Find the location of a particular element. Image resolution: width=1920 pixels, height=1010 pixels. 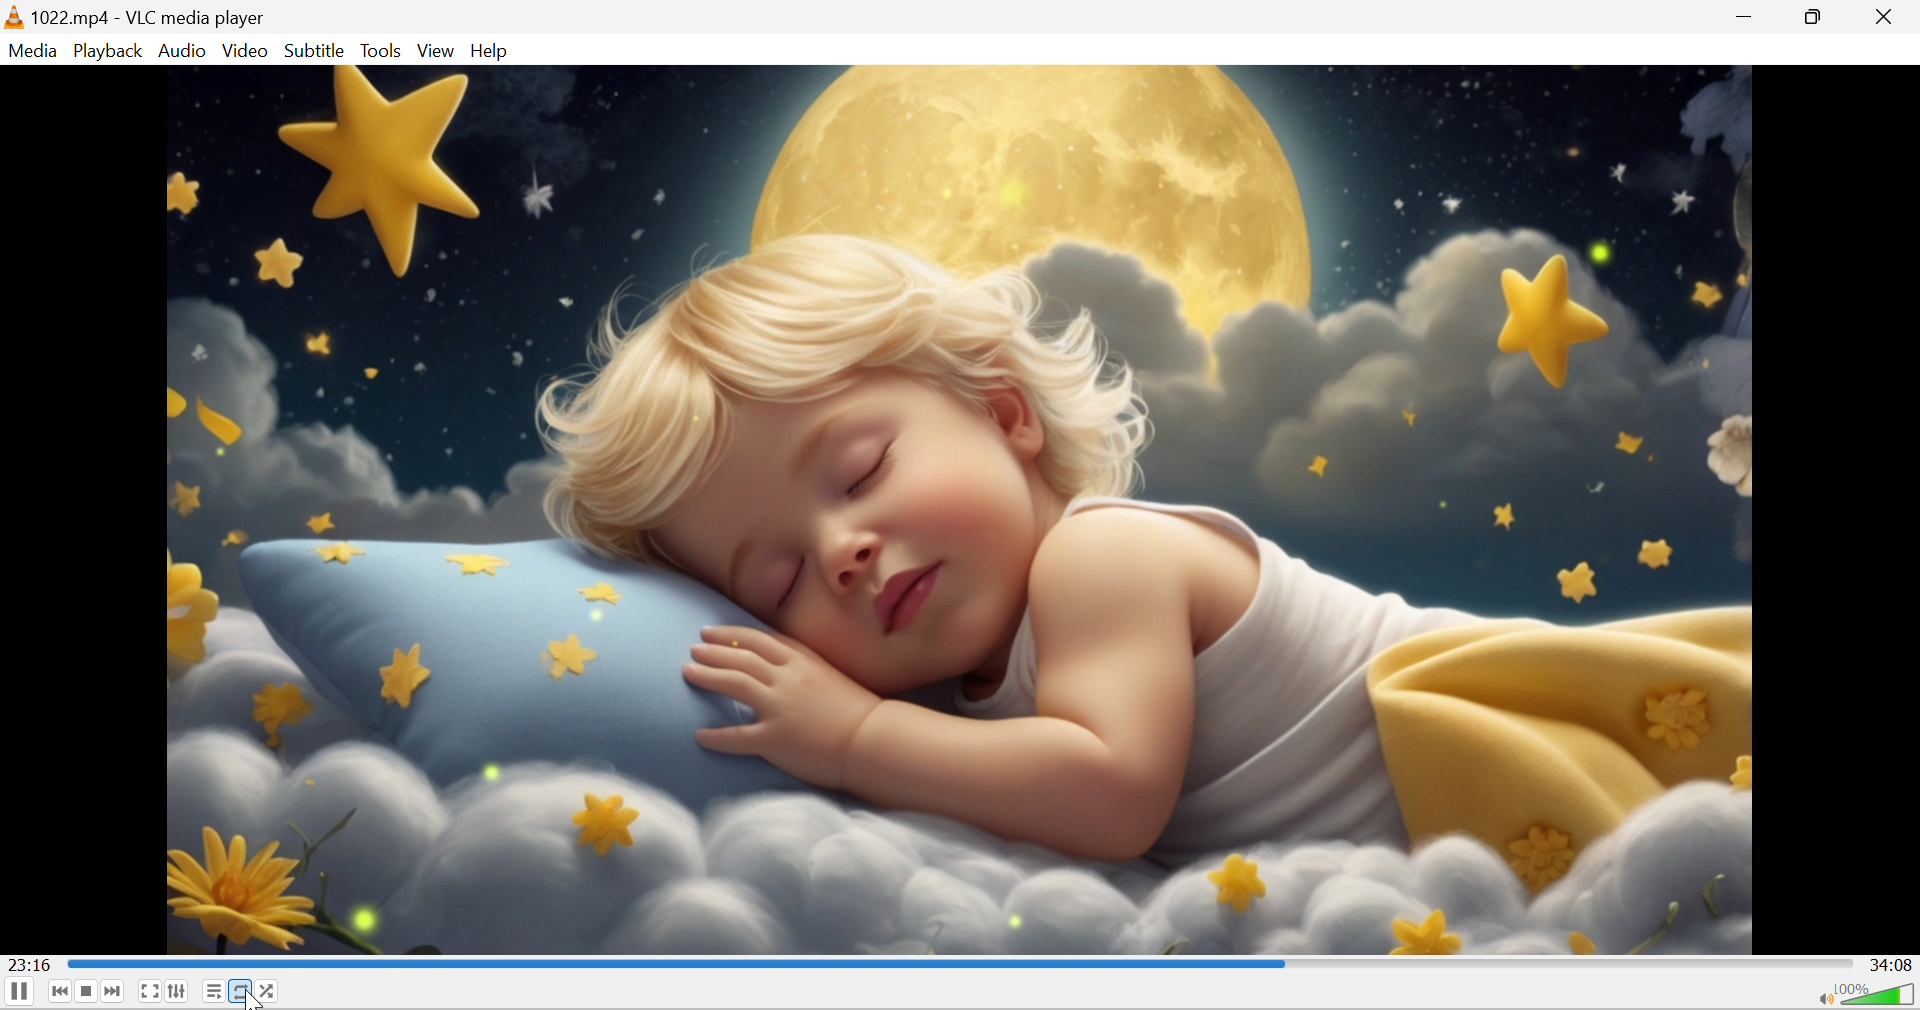

wallpaper is located at coordinates (958, 509).